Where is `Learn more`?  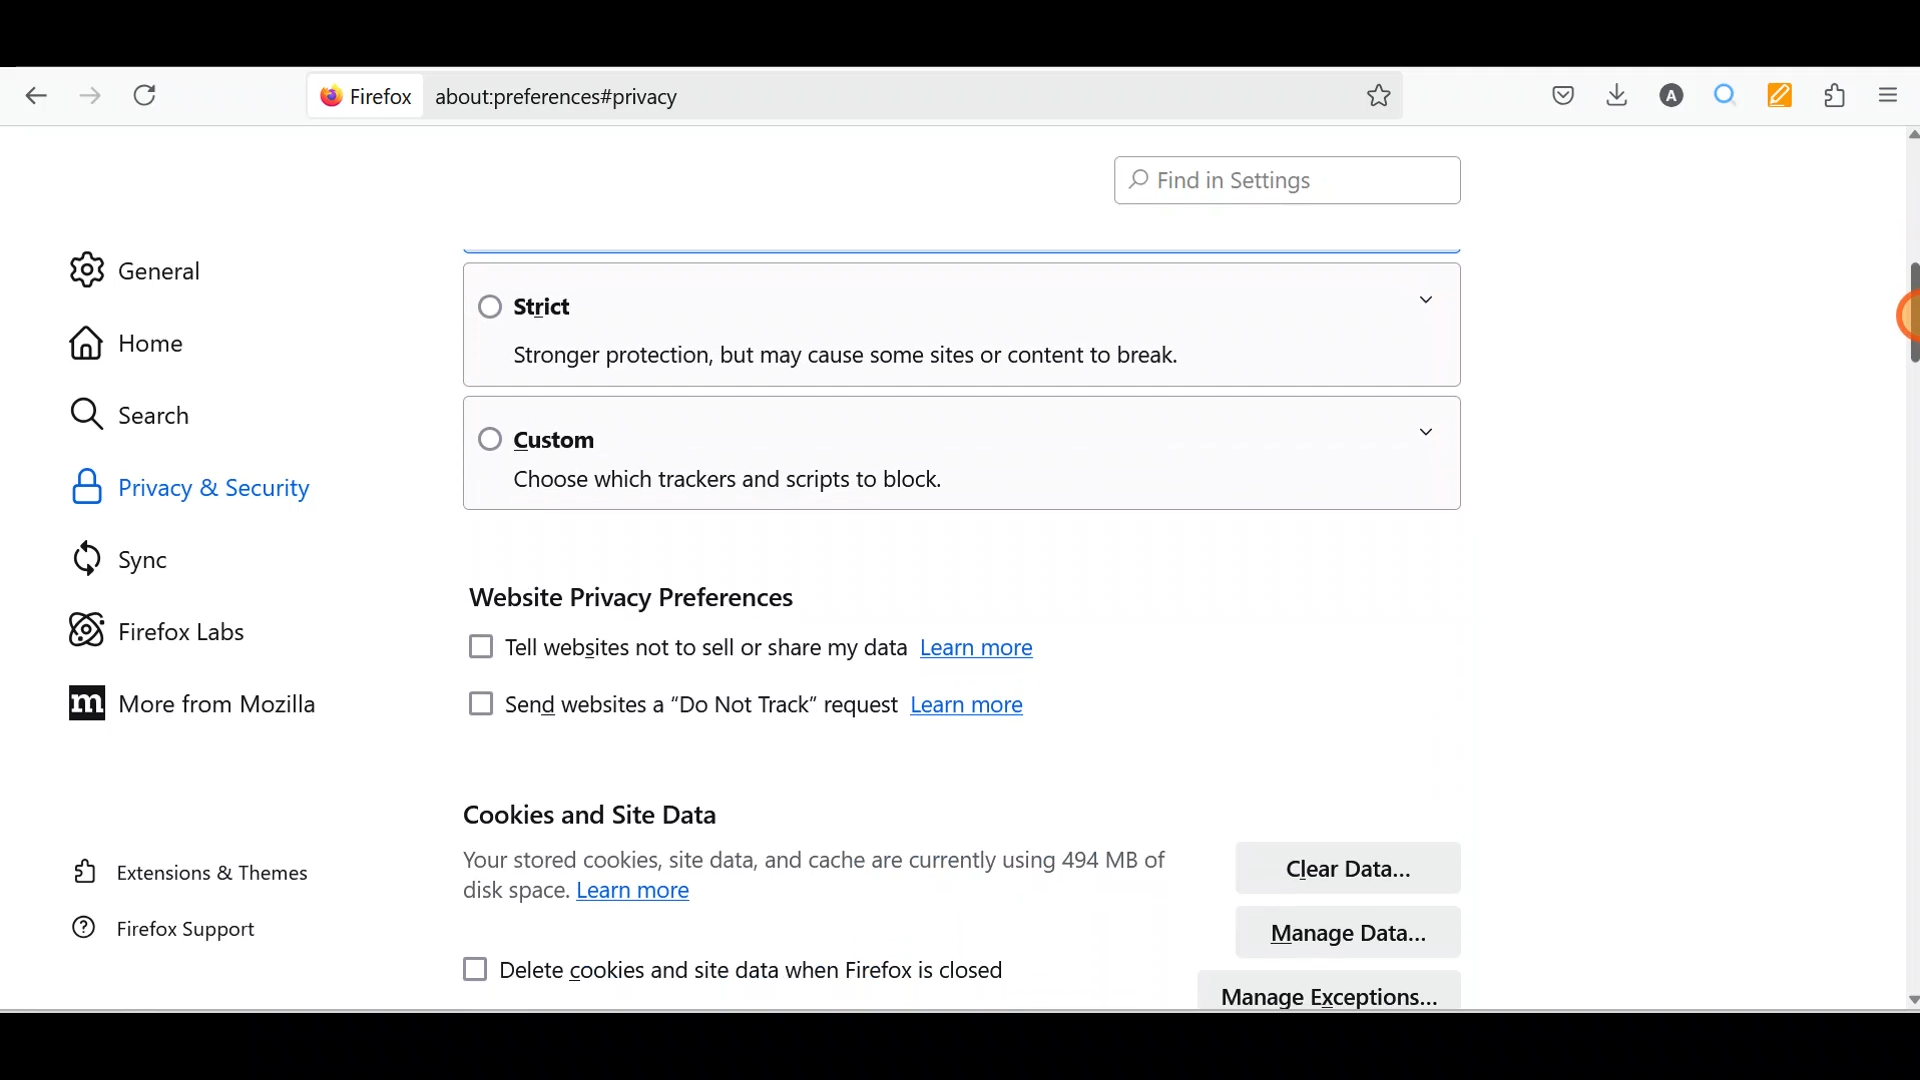
Learn more is located at coordinates (968, 708).